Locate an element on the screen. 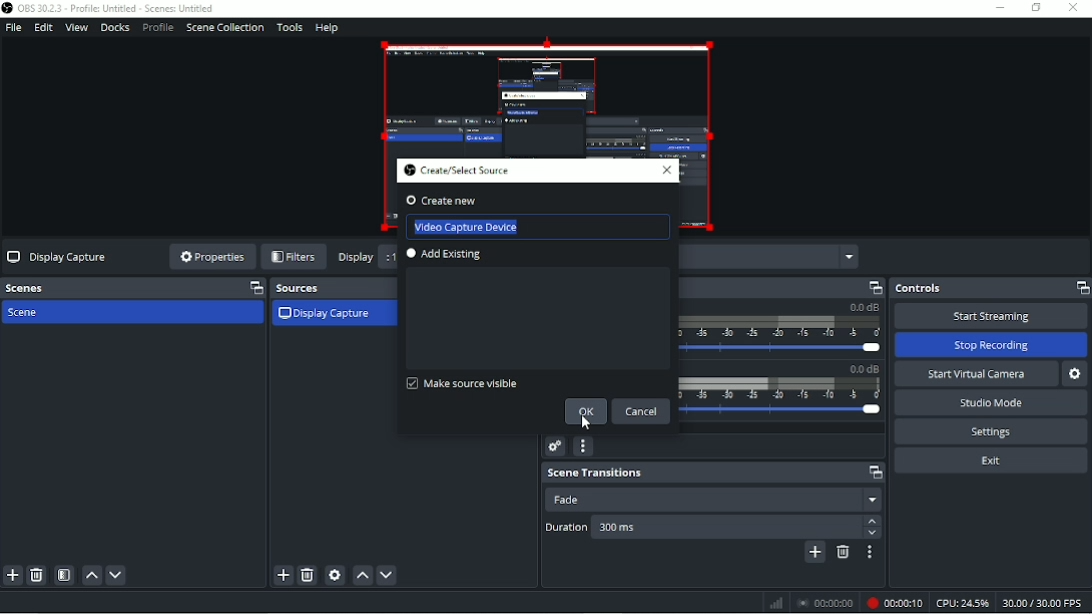 The width and height of the screenshot is (1092, 614). Help is located at coordinates (327, 29).